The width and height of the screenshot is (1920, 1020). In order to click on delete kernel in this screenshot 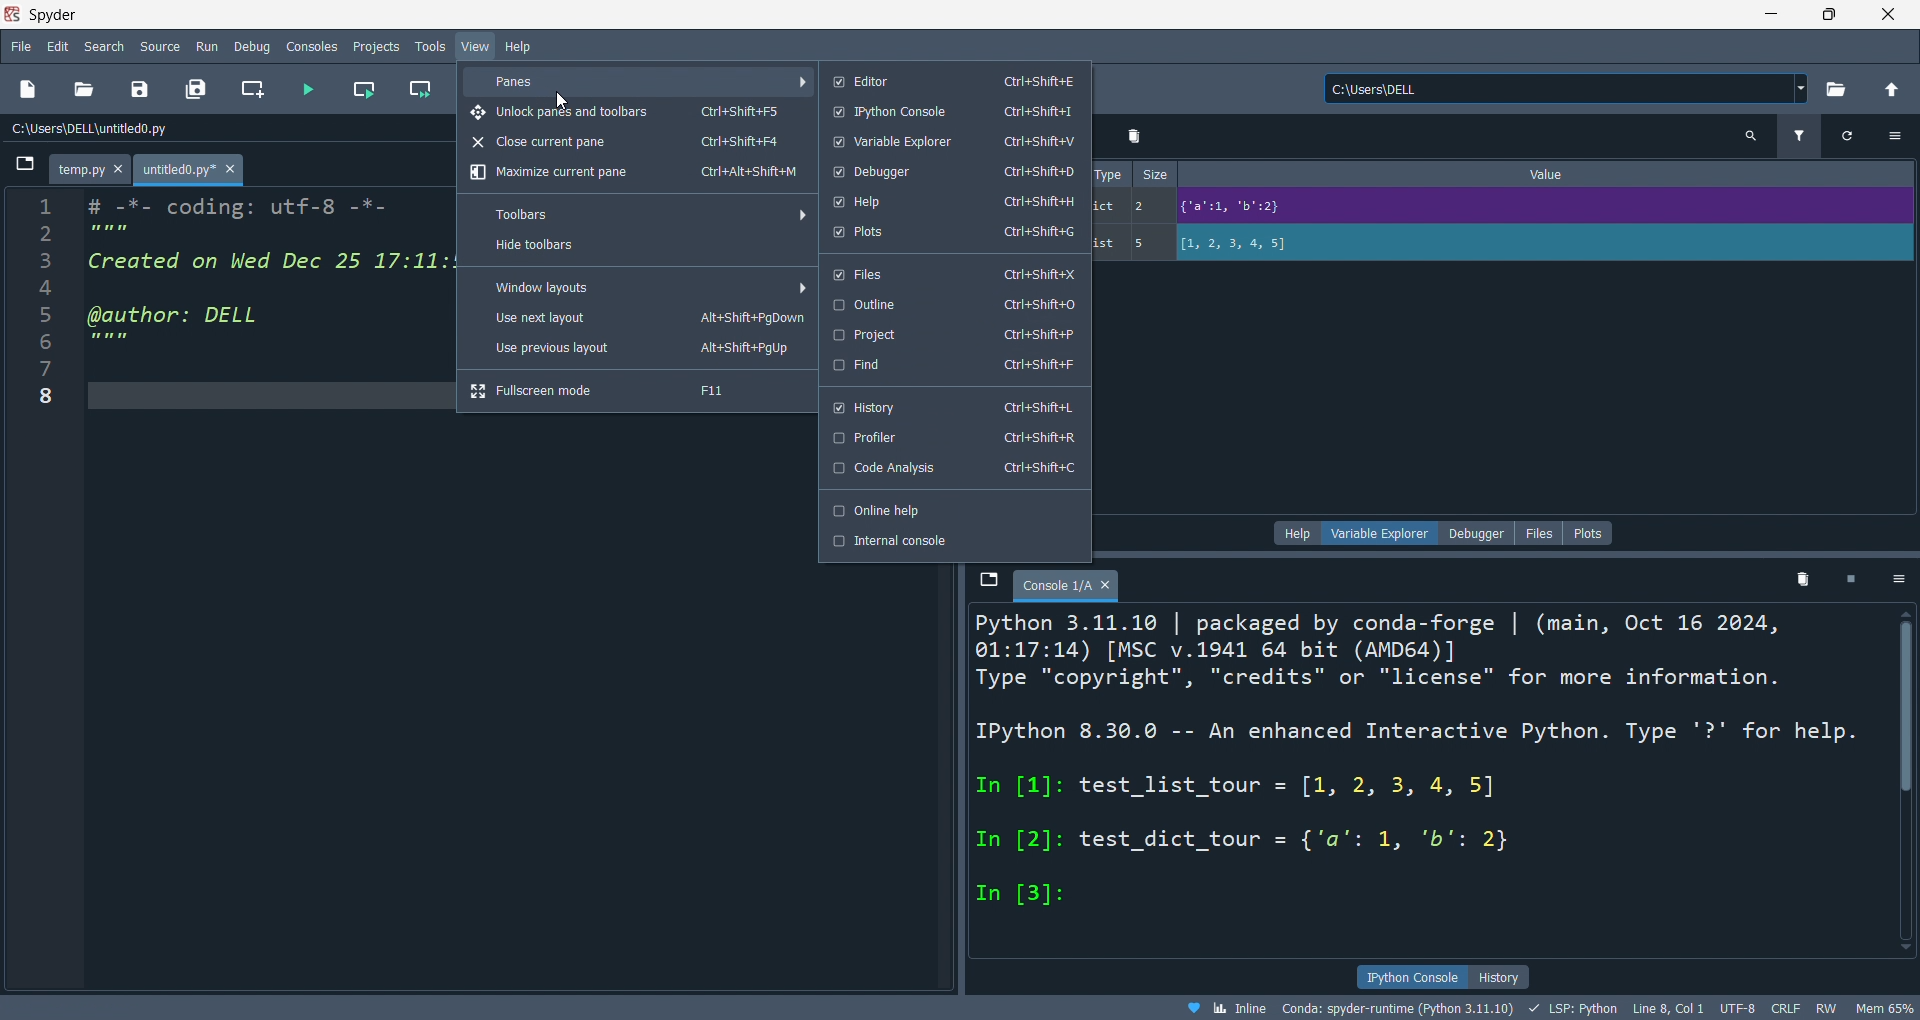, I will do `click(1850, 582)`.